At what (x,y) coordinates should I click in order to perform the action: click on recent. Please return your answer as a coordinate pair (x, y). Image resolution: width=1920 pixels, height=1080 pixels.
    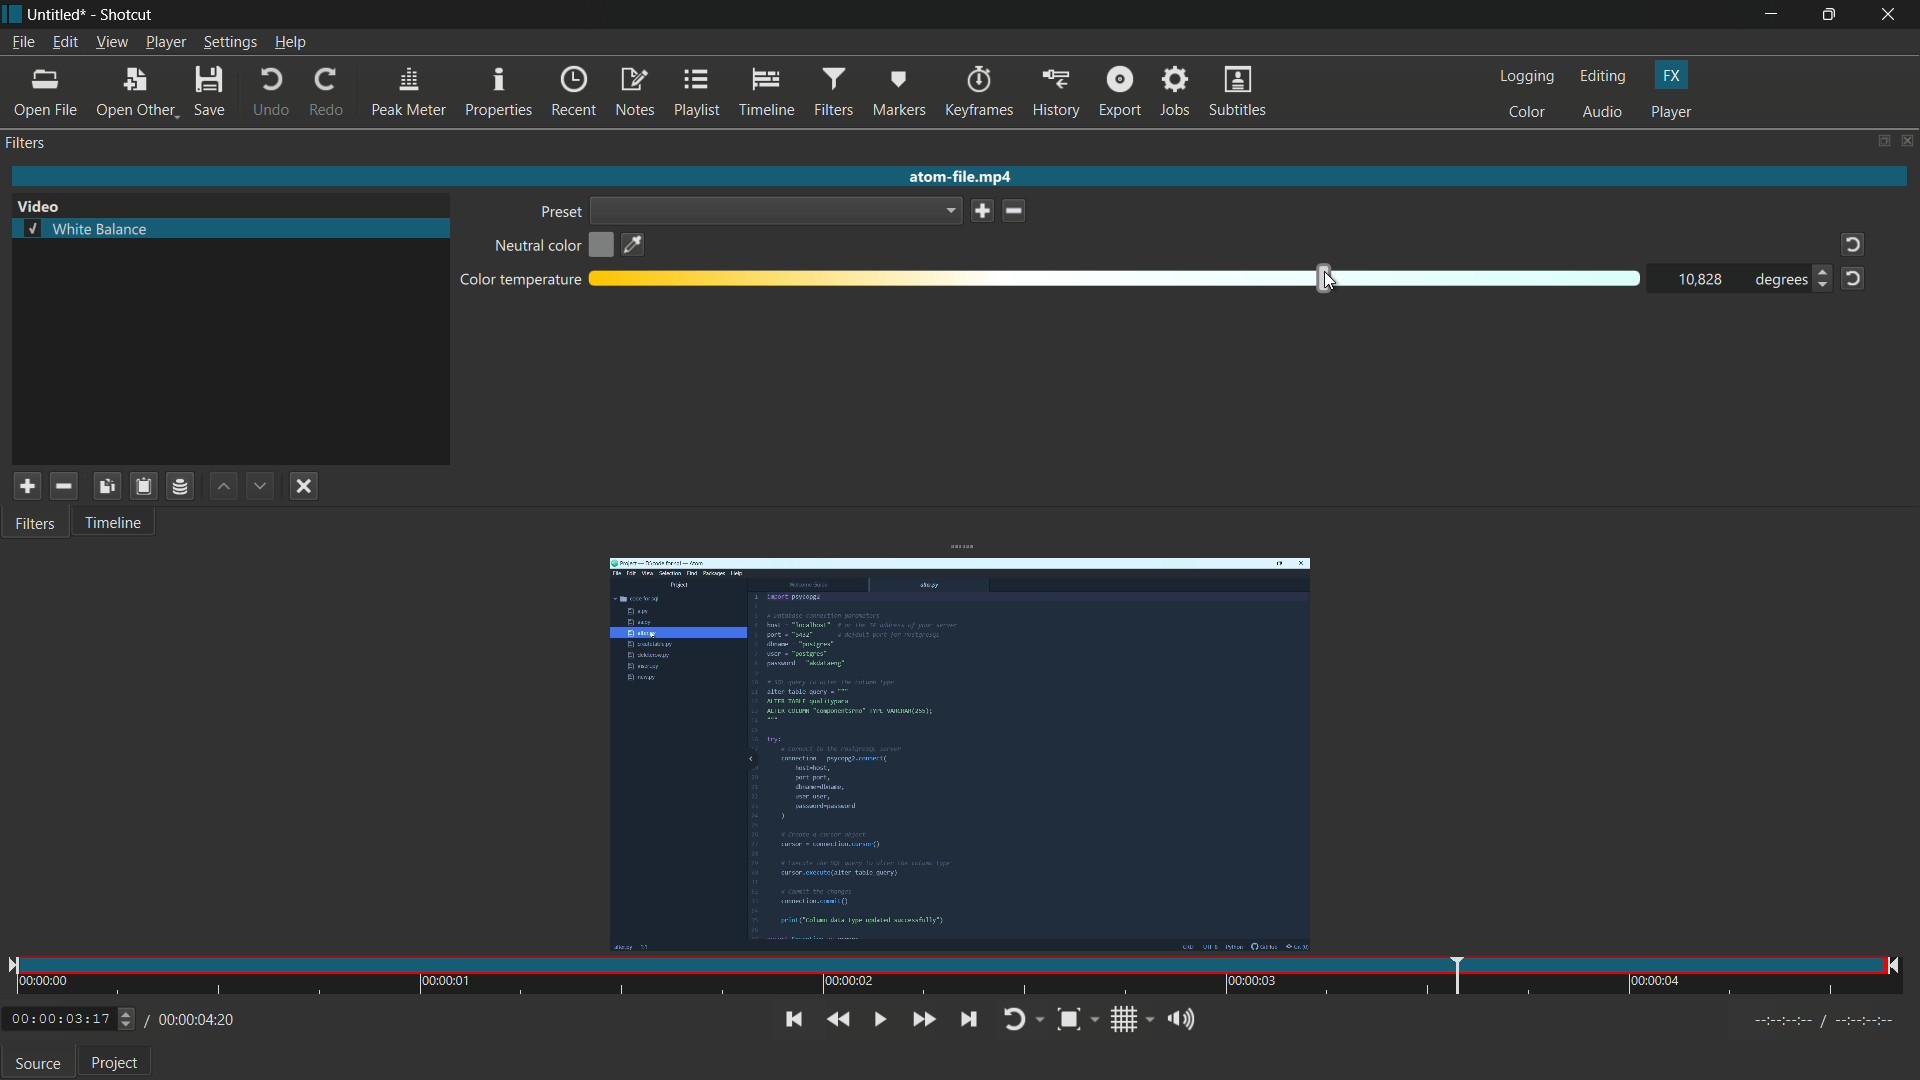
    Looking at the image, I should click on (575, 93).